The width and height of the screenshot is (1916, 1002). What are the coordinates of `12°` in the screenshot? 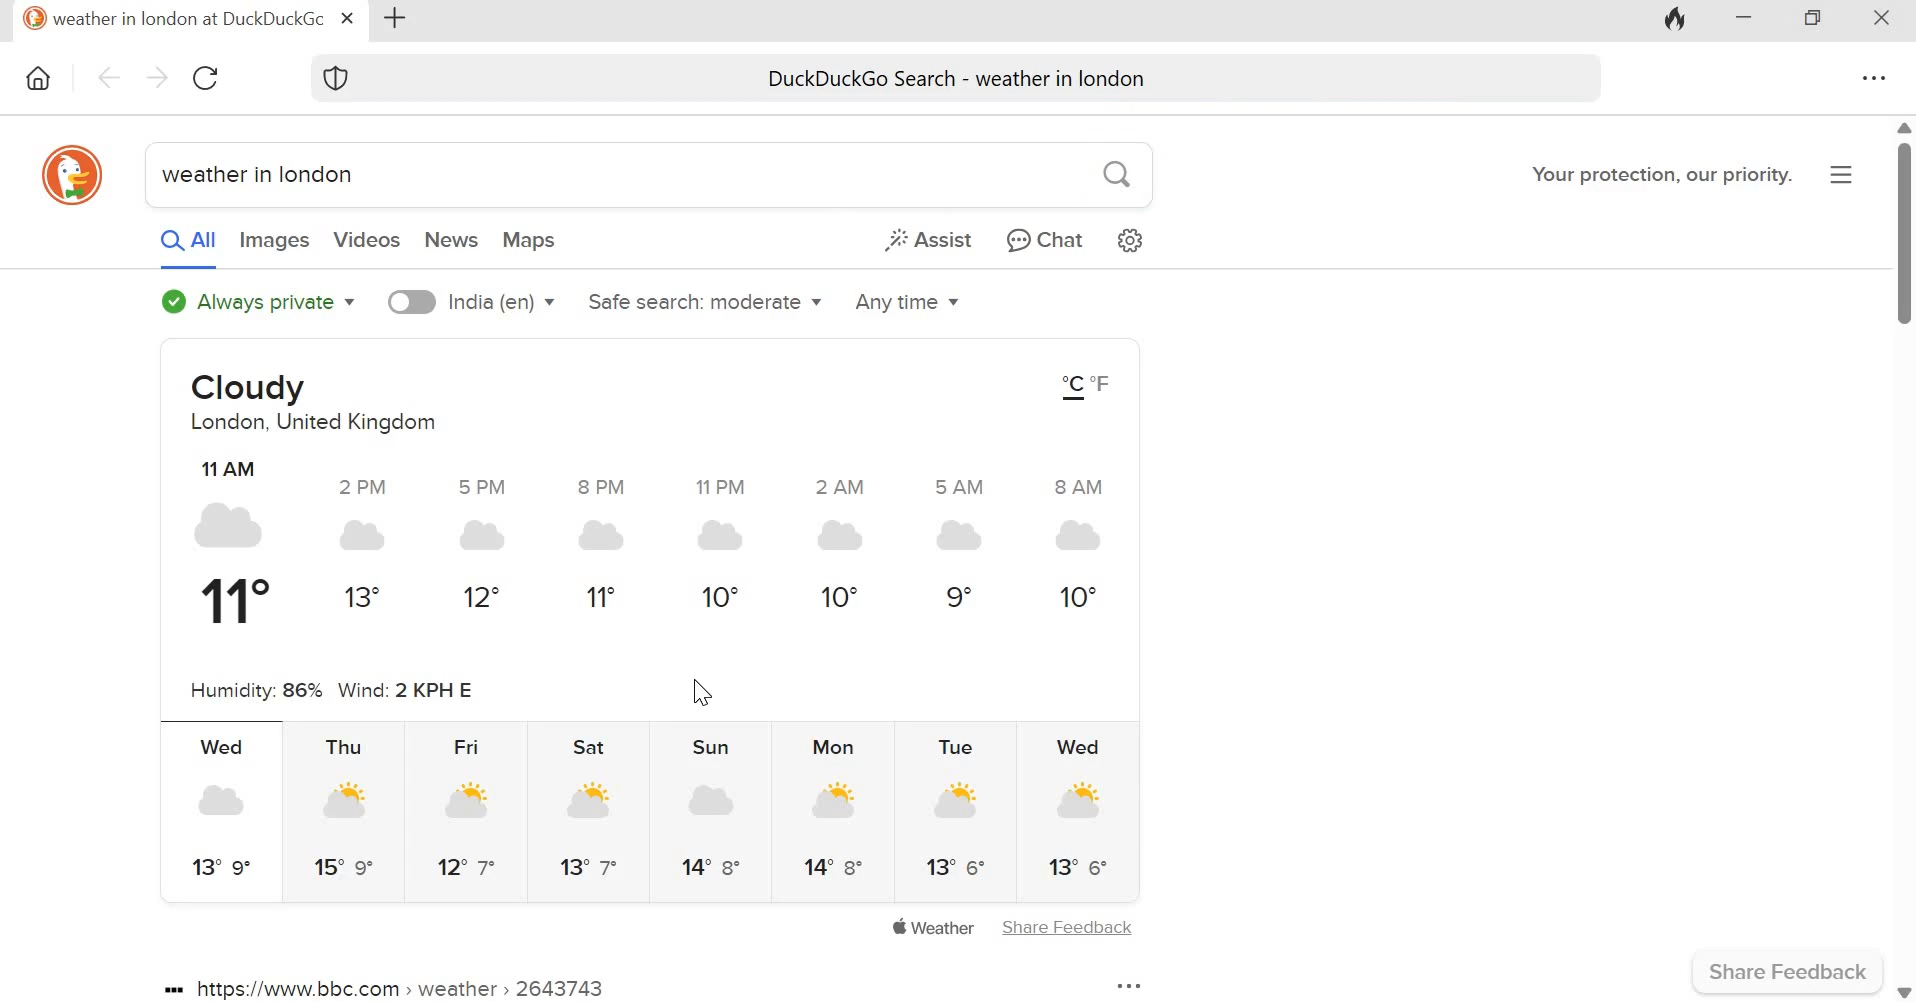 It's located at (480, 598).